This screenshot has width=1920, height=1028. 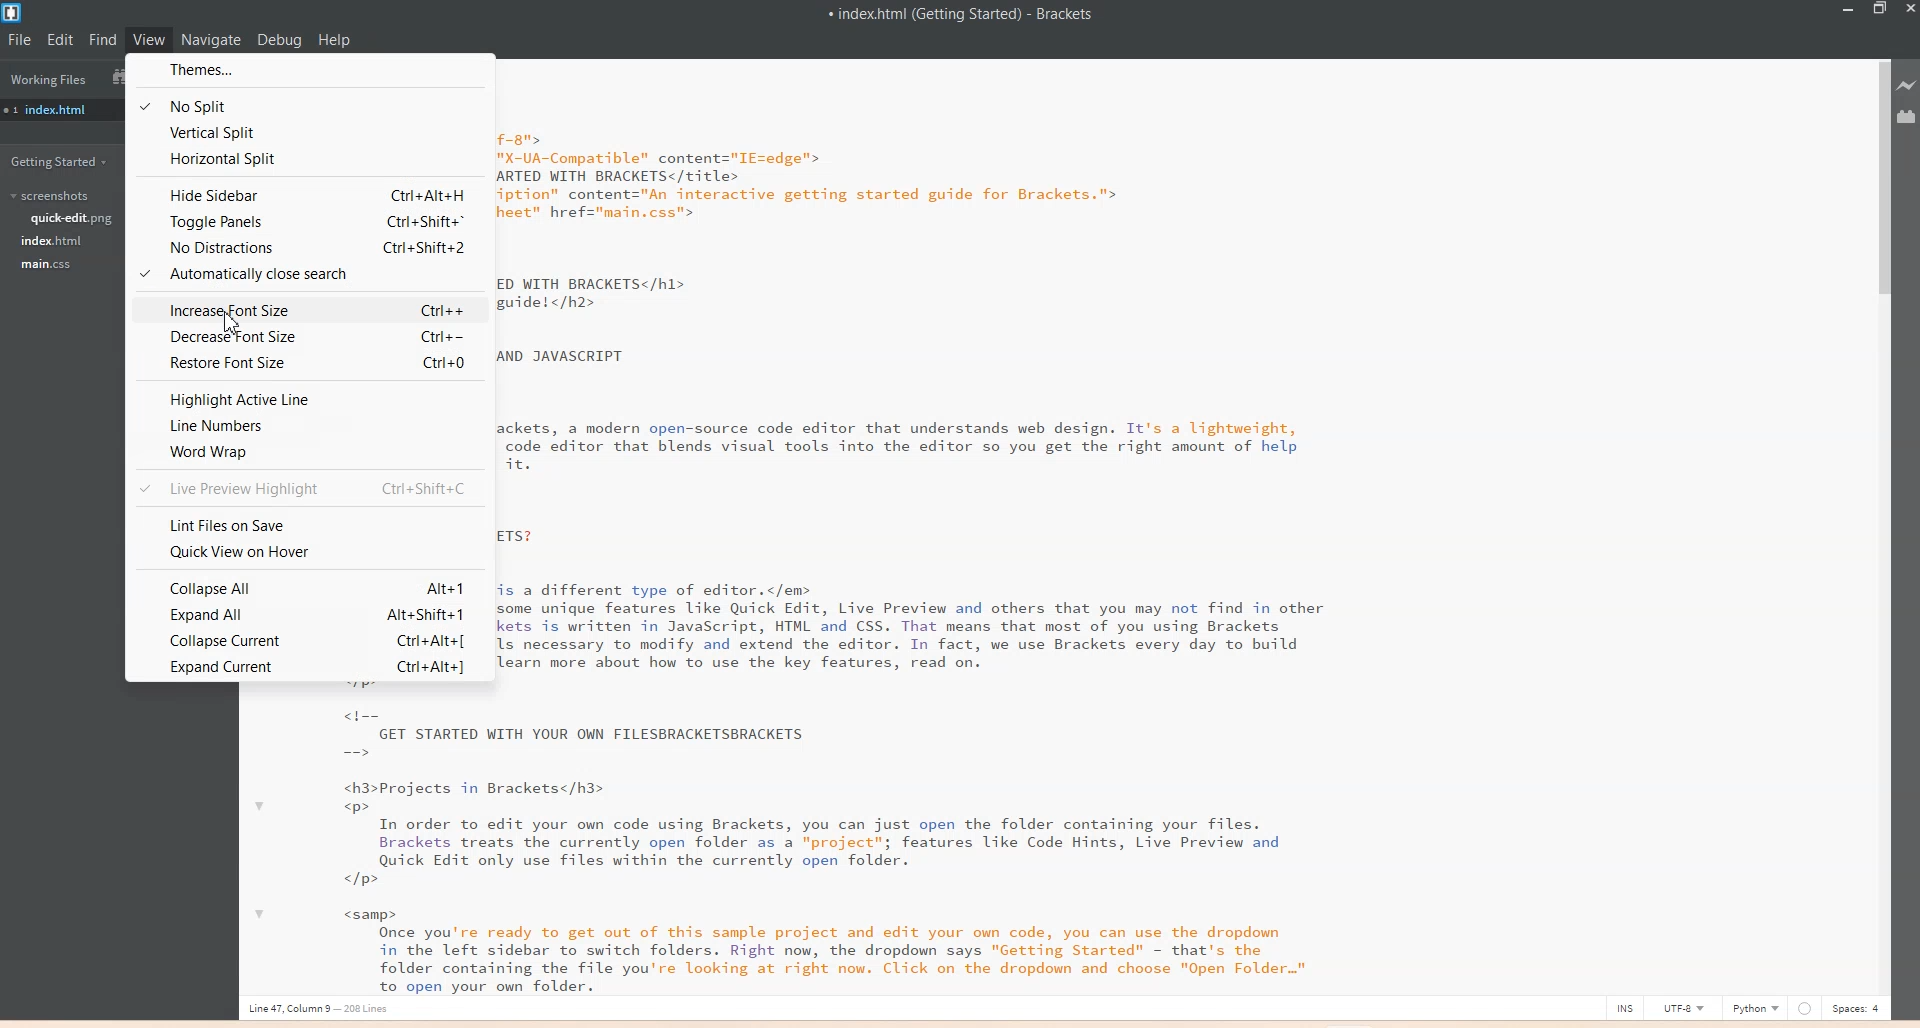 What do you see at coordinates (309, 612) in the screenshot?
I see `Expand All` at bounding box center [309, 612].